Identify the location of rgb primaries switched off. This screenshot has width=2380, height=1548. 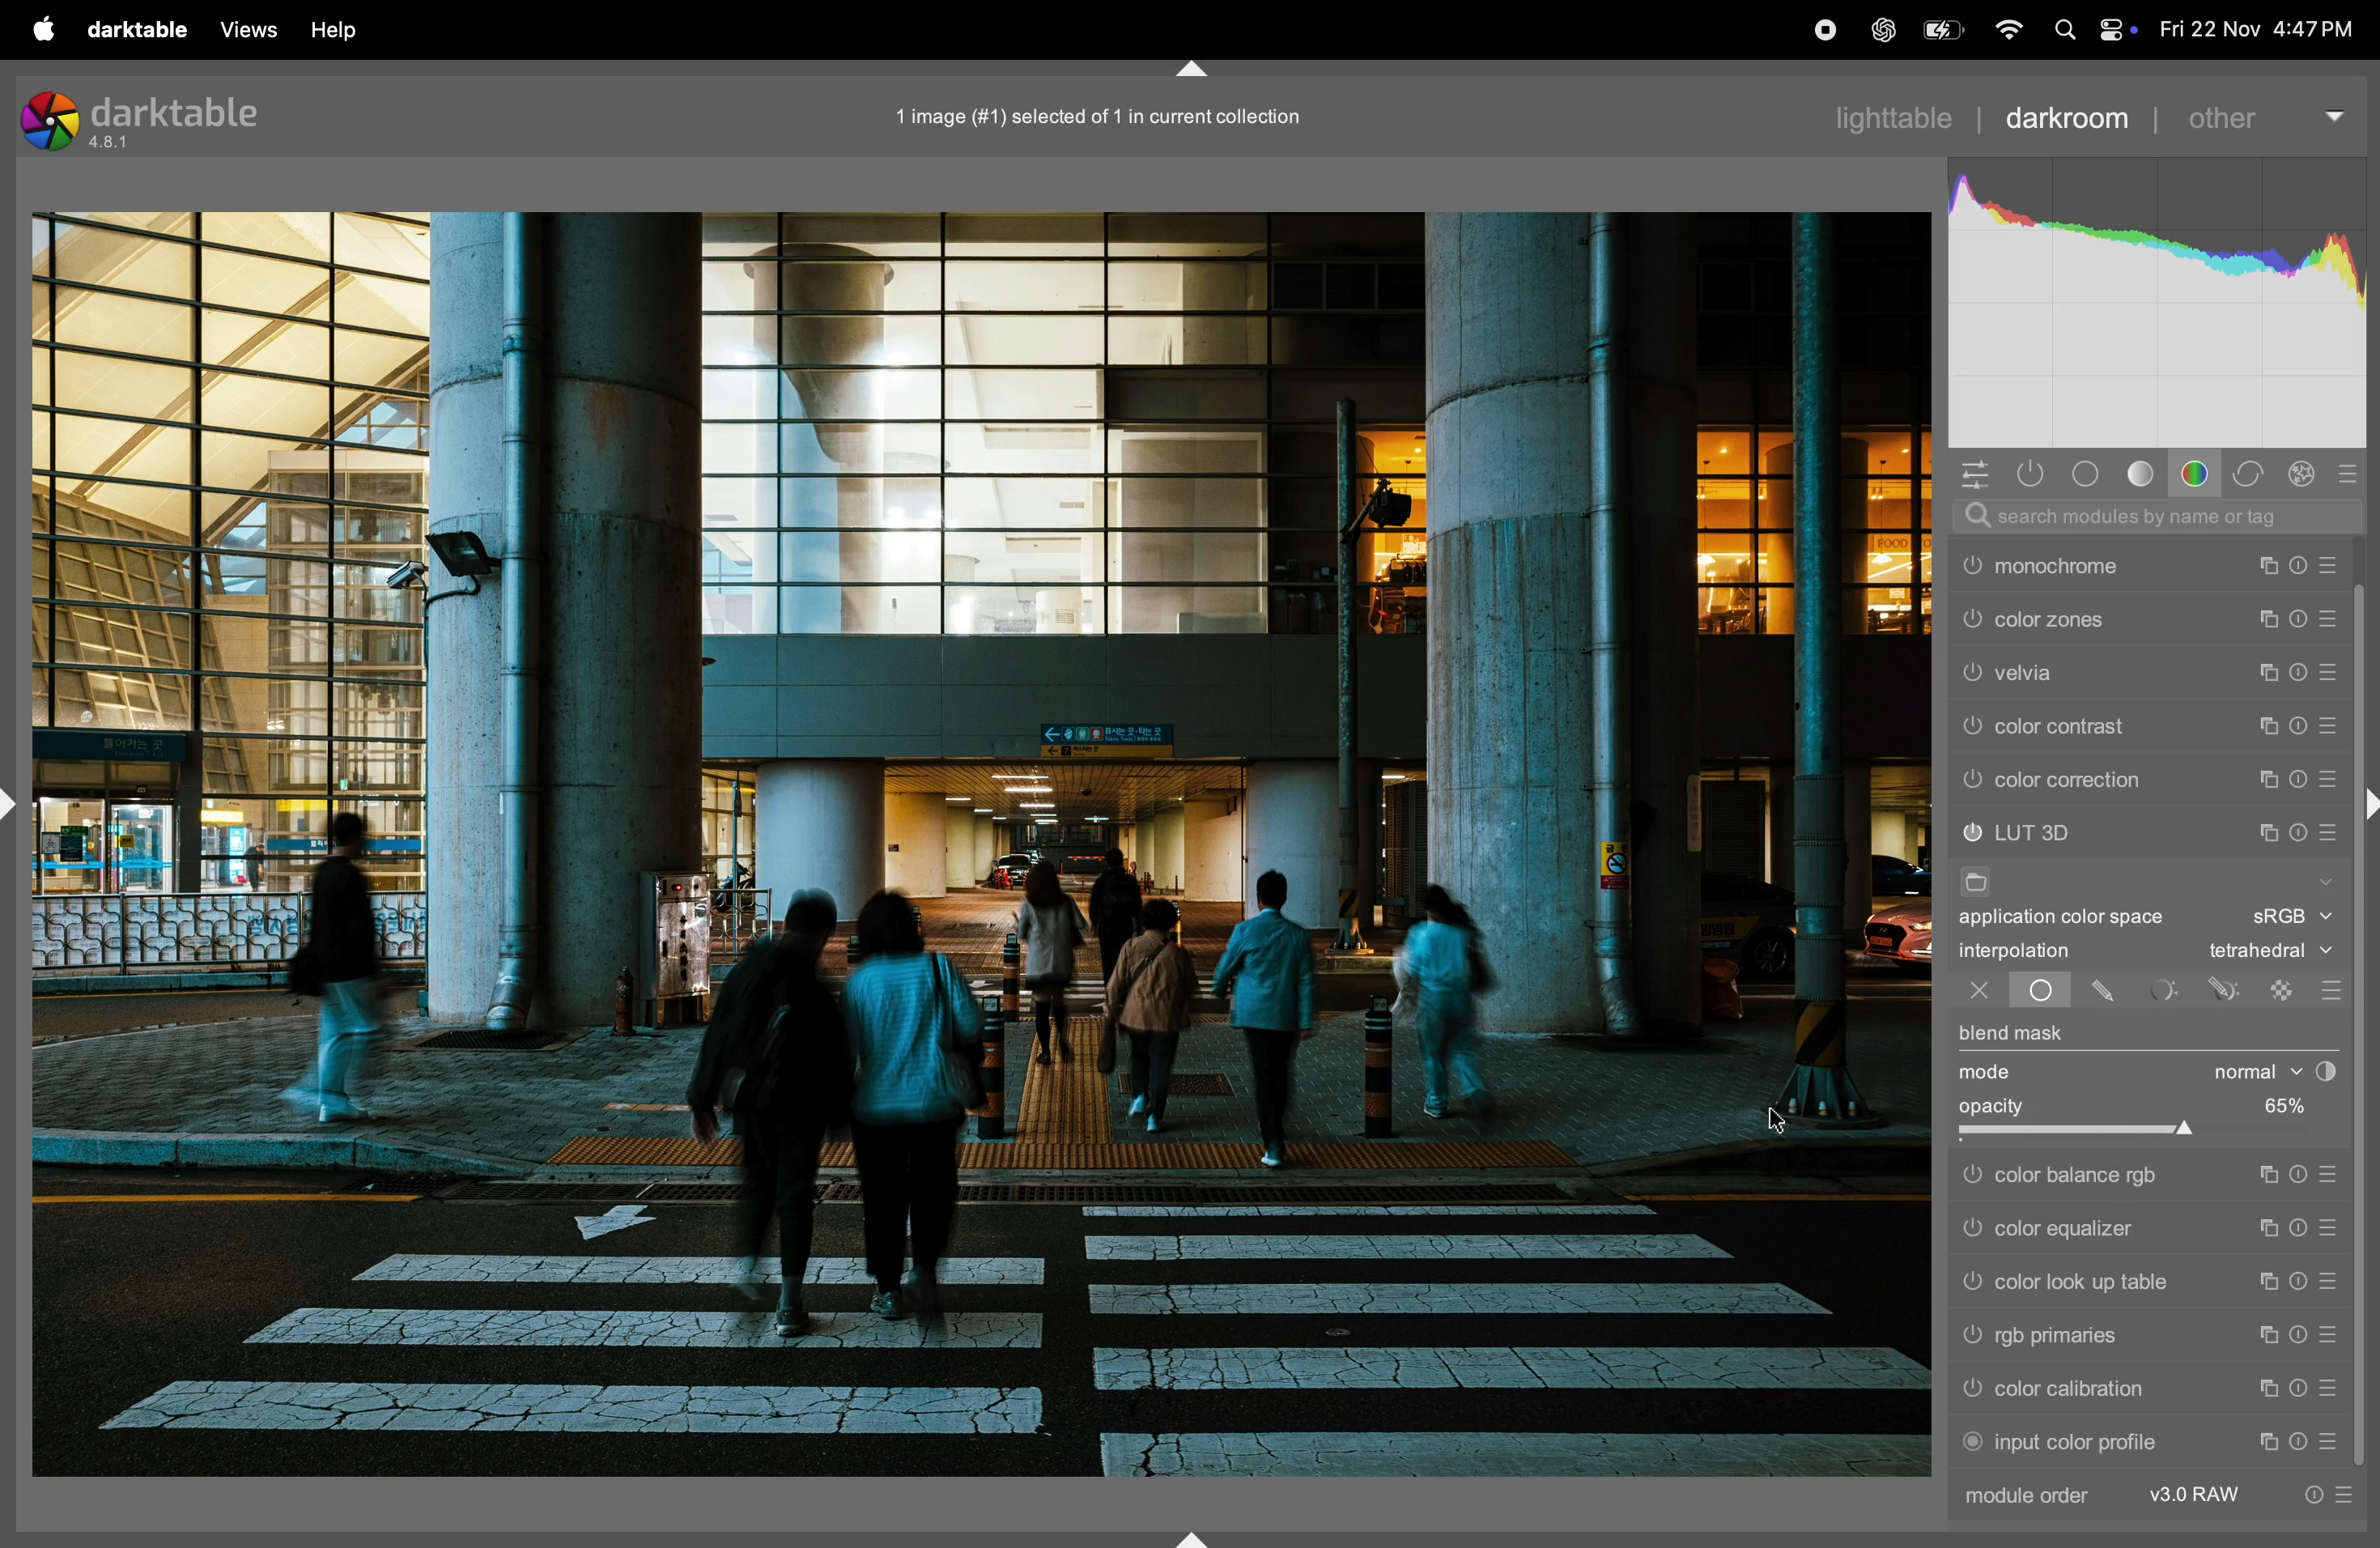
(1970, 1337).